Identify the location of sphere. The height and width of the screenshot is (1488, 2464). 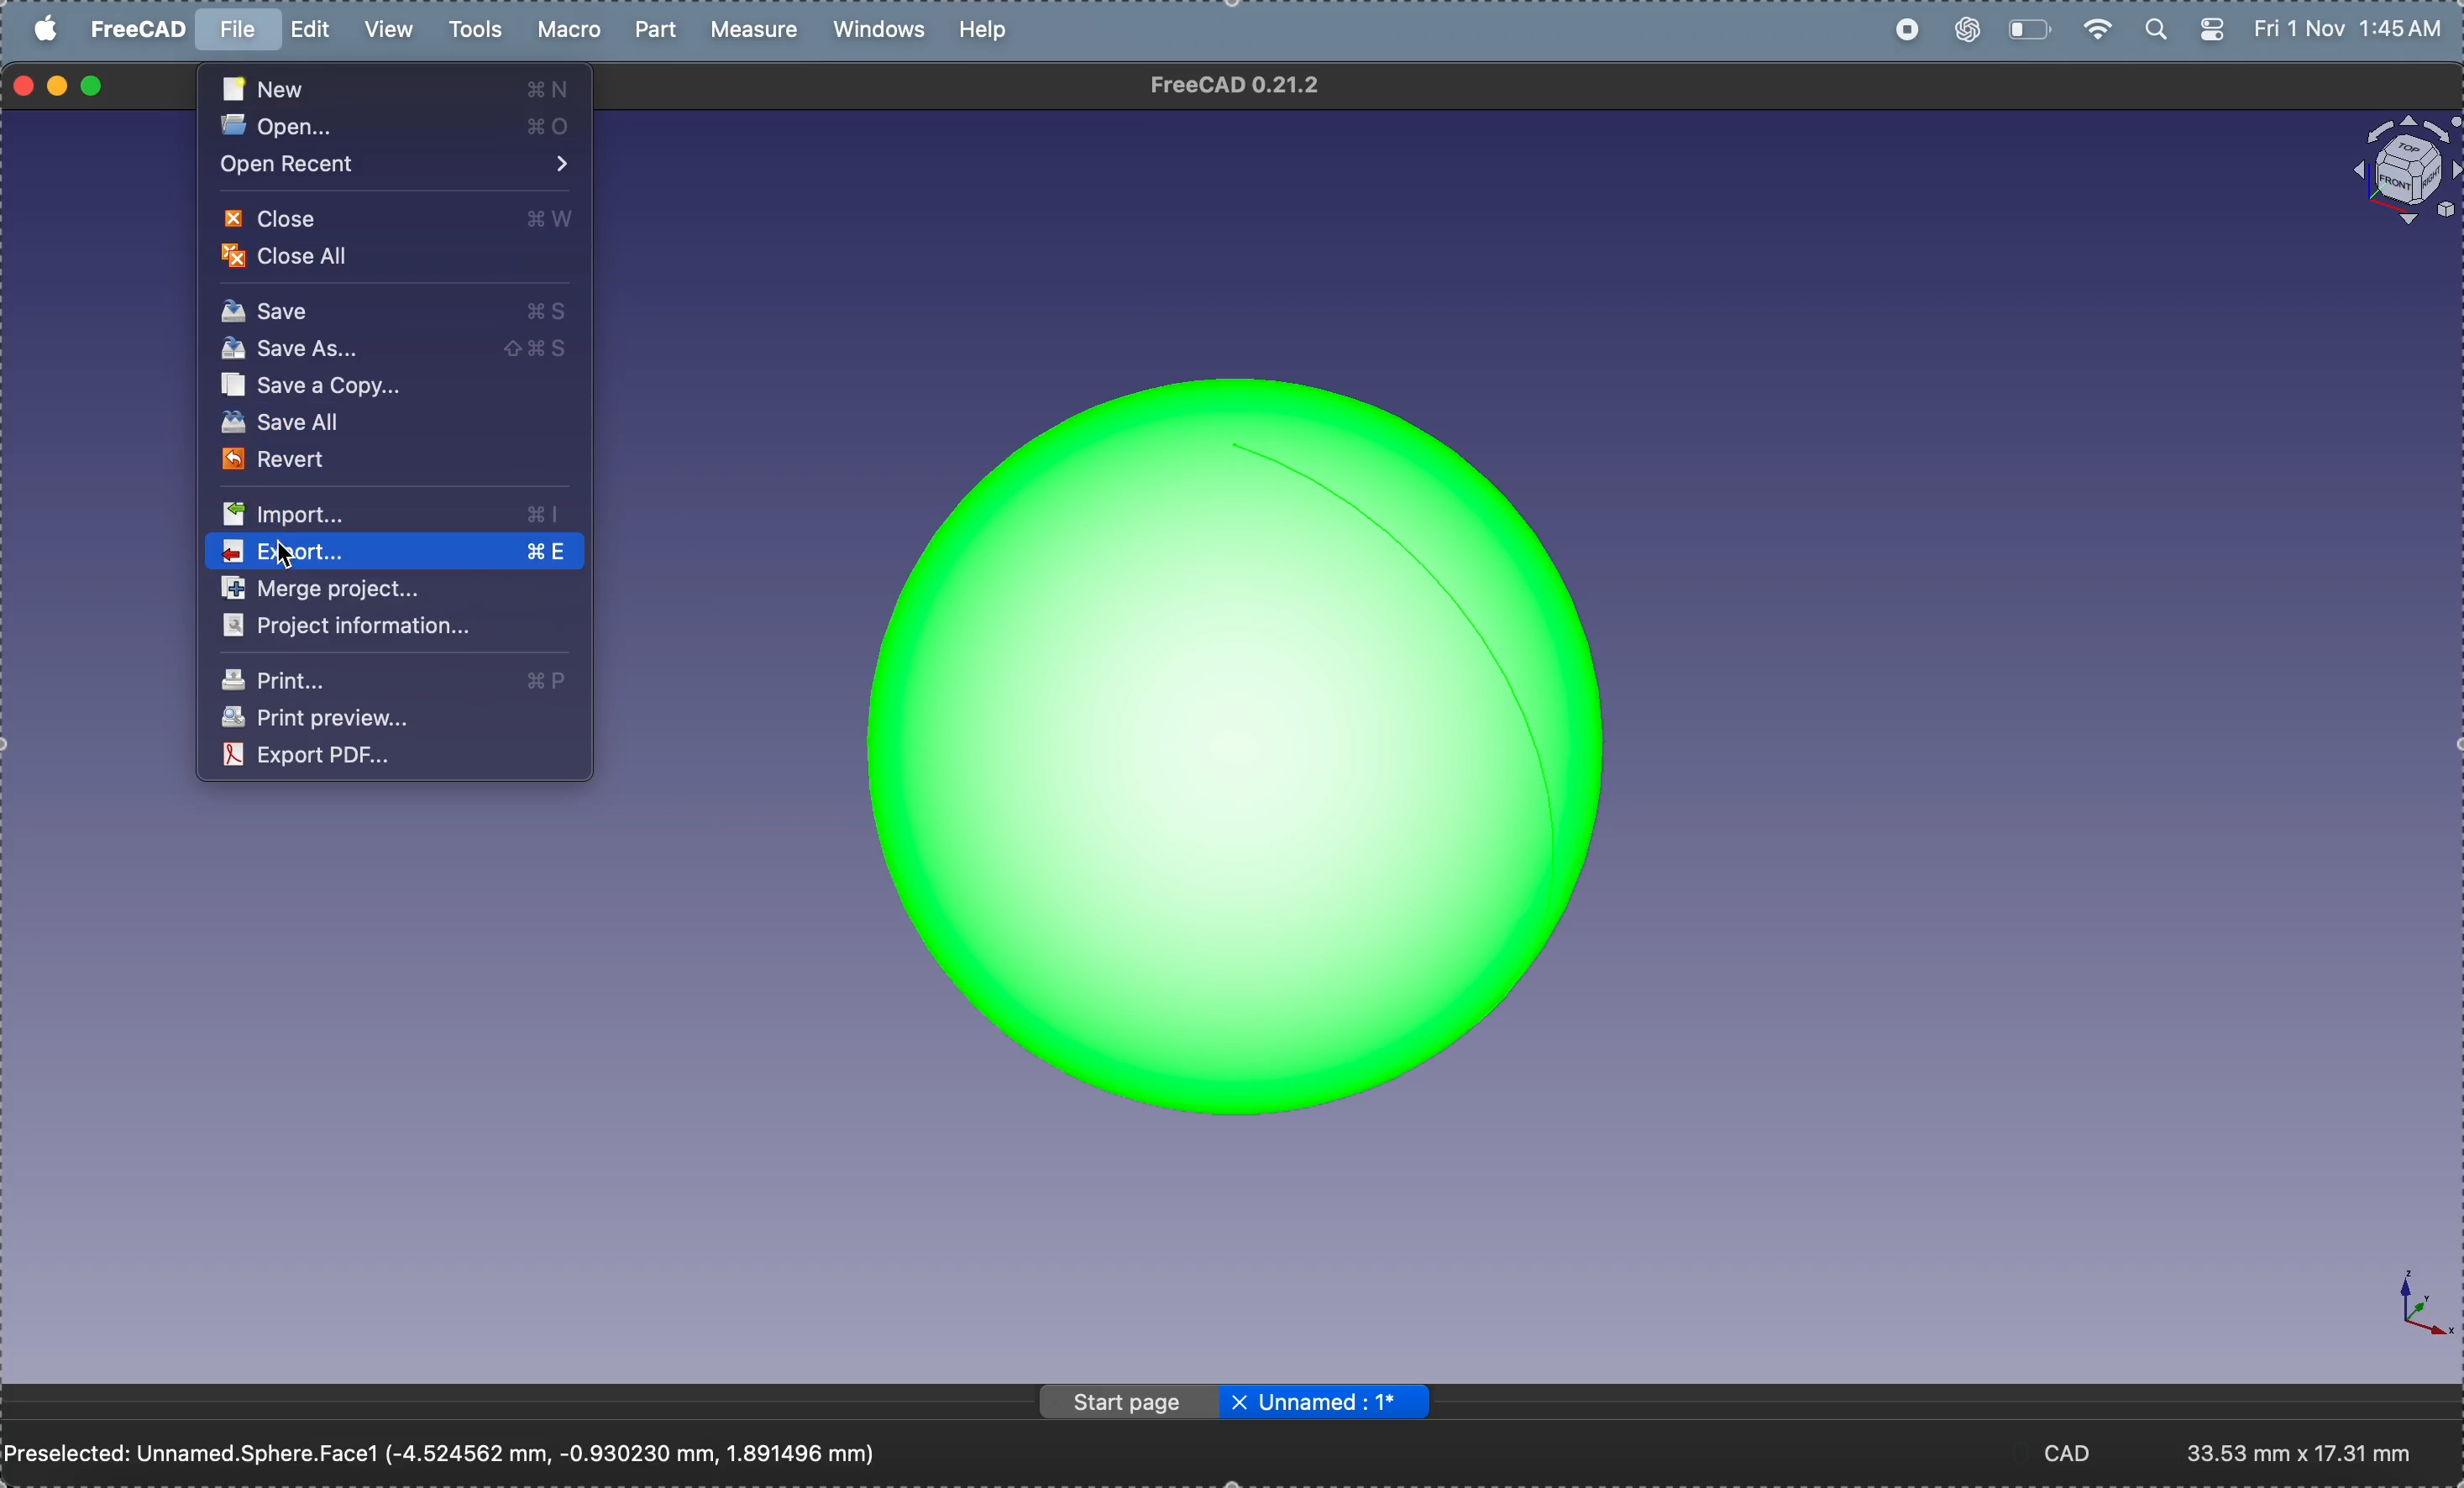
(1229, 716).